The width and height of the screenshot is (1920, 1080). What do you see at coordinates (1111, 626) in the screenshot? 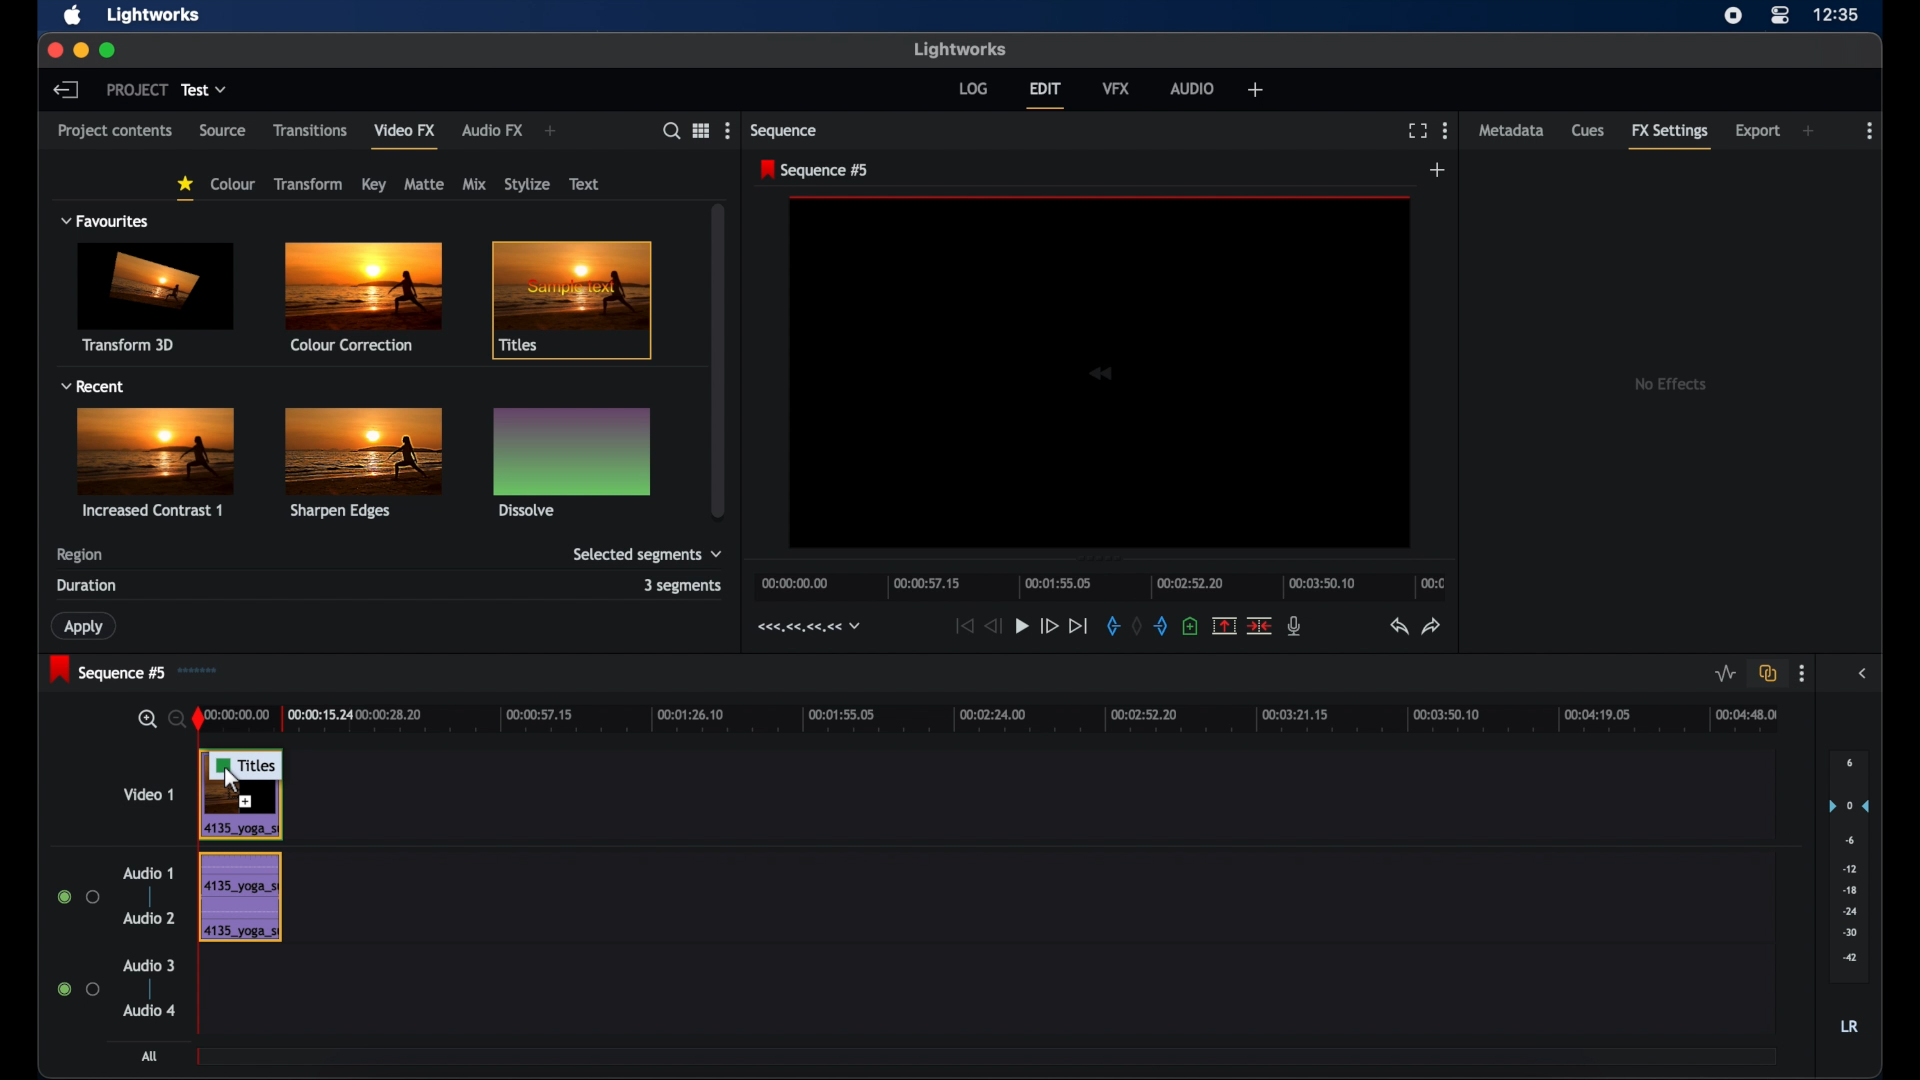
I see `add an in marker` at bounding box center [1111, 626].